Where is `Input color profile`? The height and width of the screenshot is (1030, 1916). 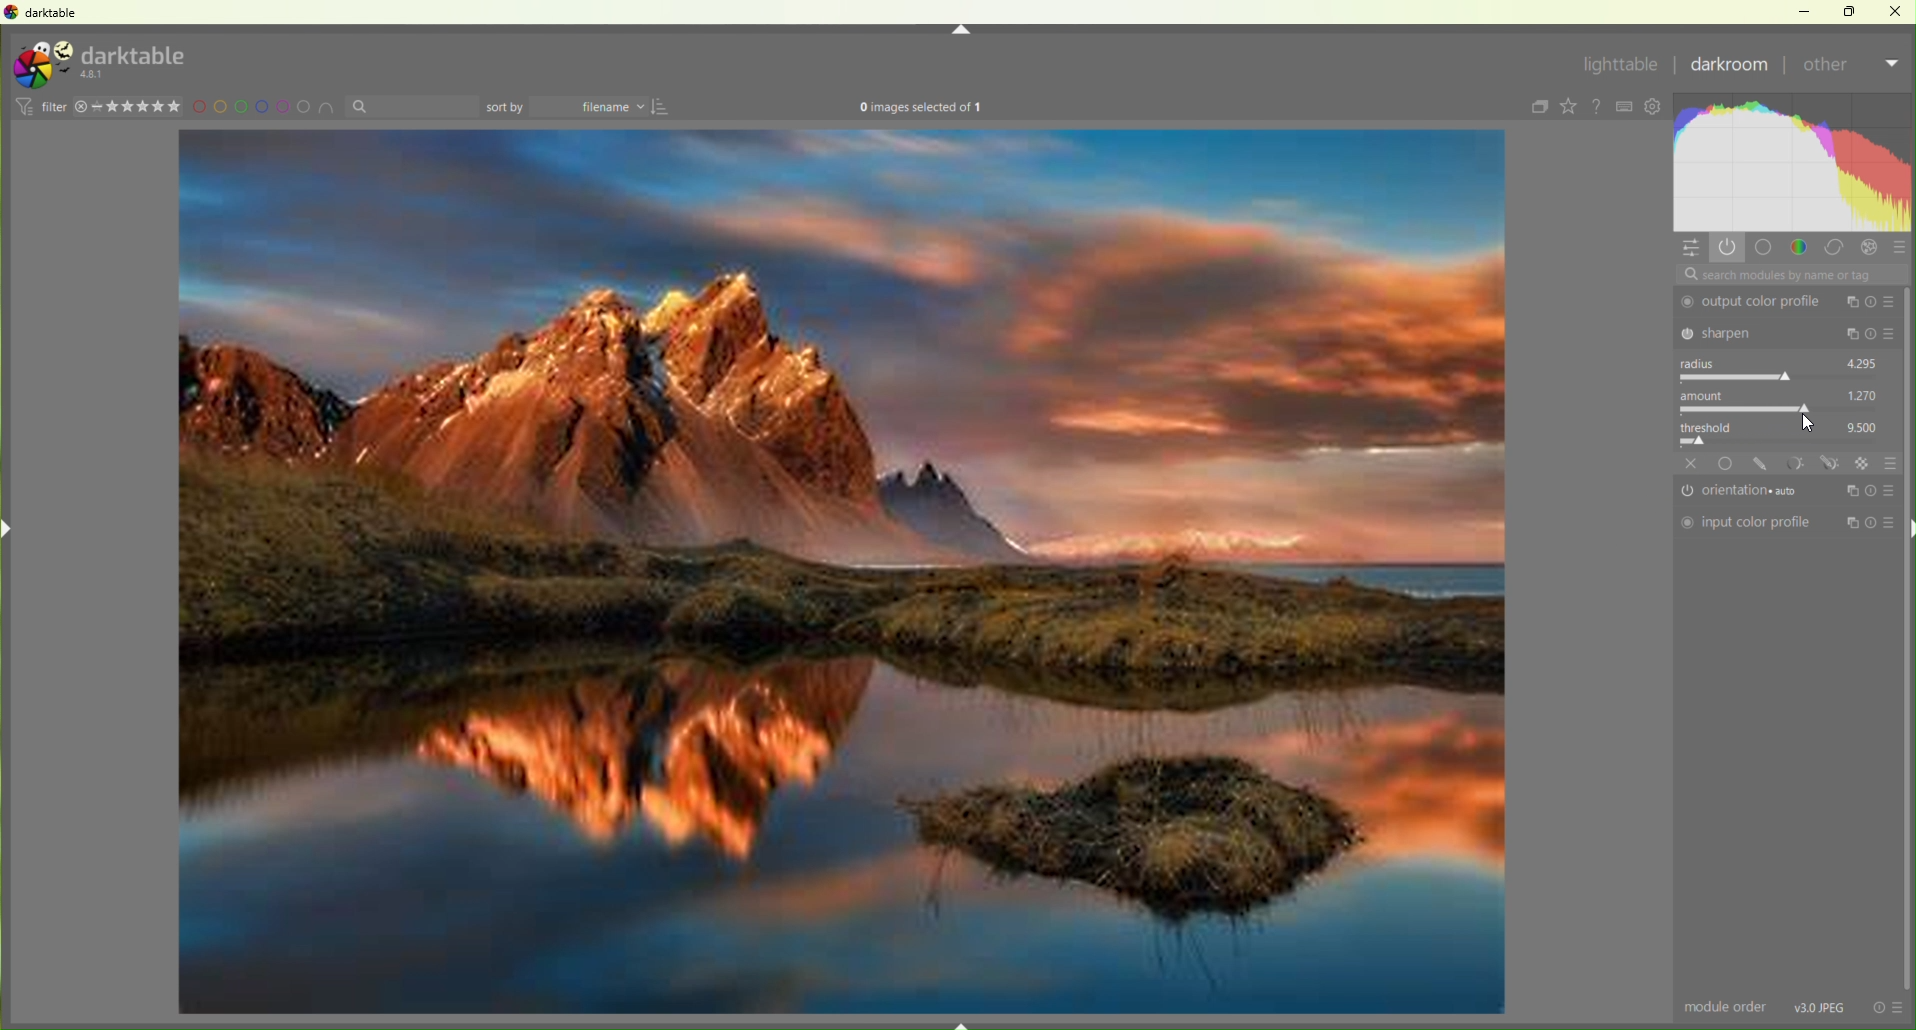
Input color profile is located at coordinates (1746, 523).